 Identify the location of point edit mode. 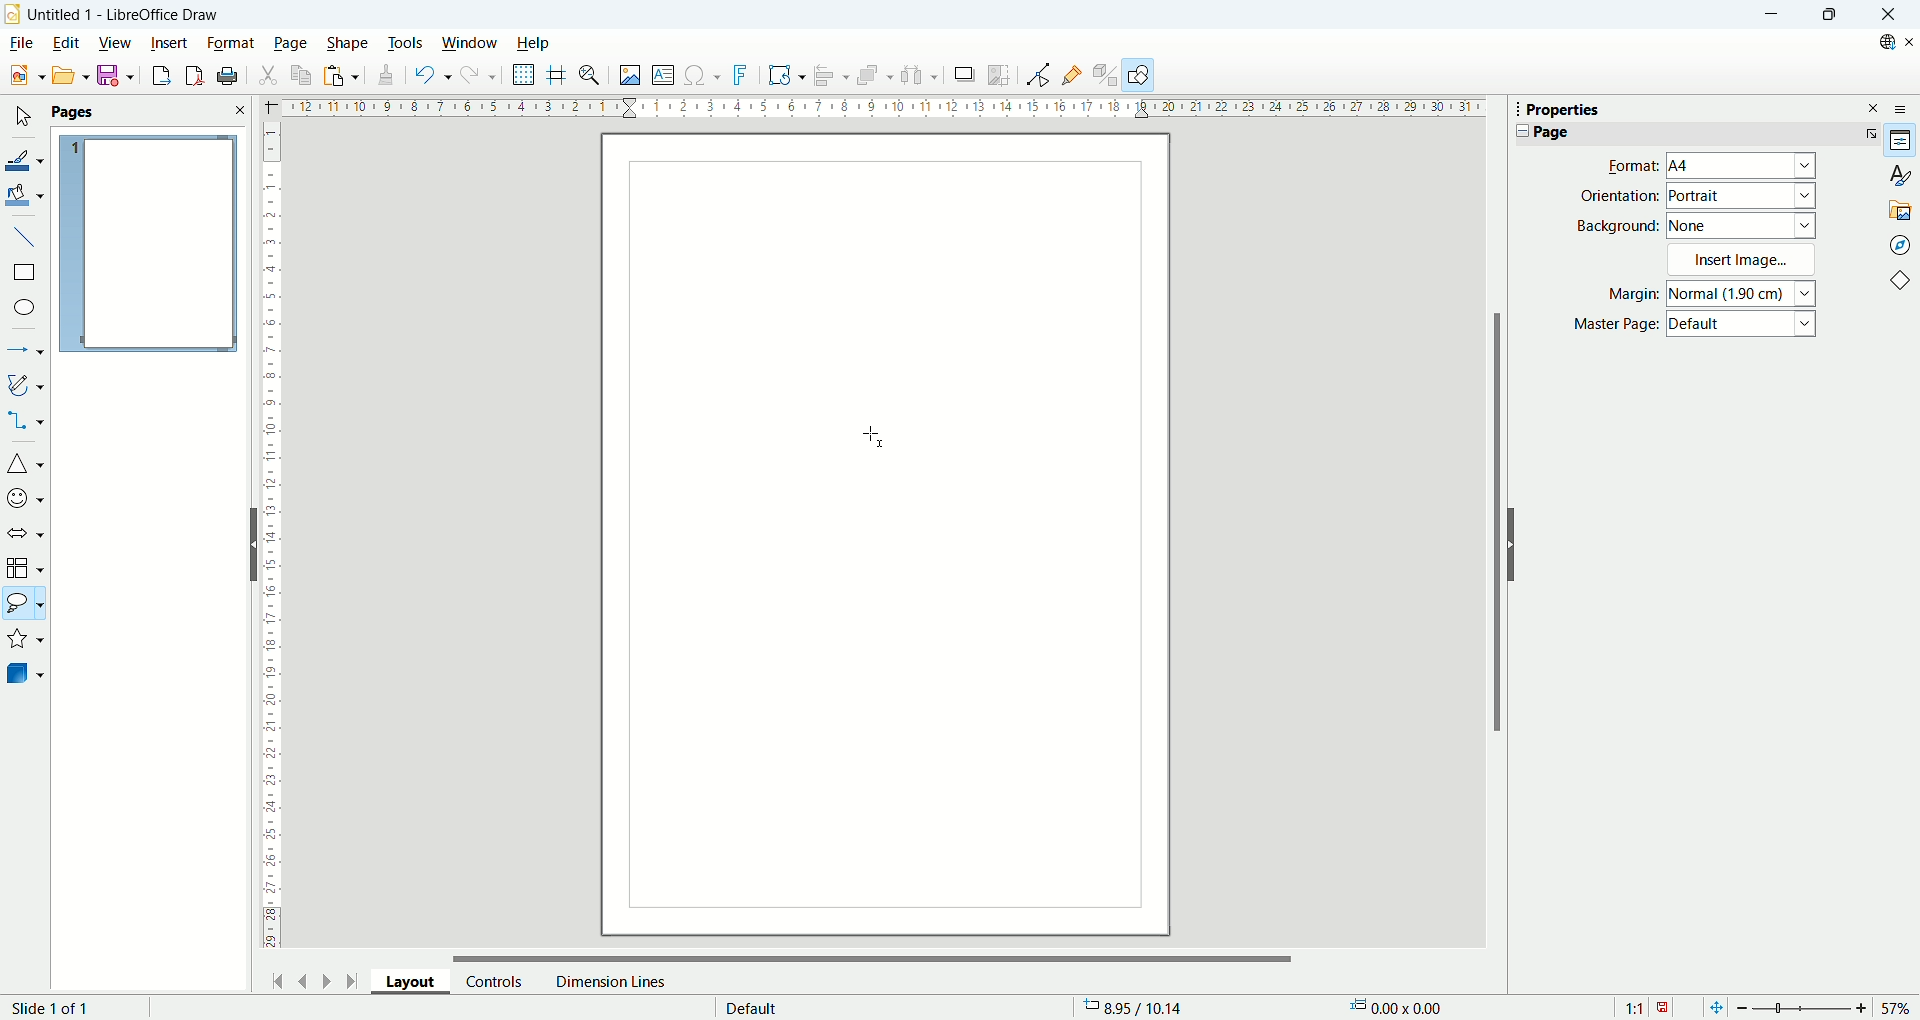
(1037, 75).